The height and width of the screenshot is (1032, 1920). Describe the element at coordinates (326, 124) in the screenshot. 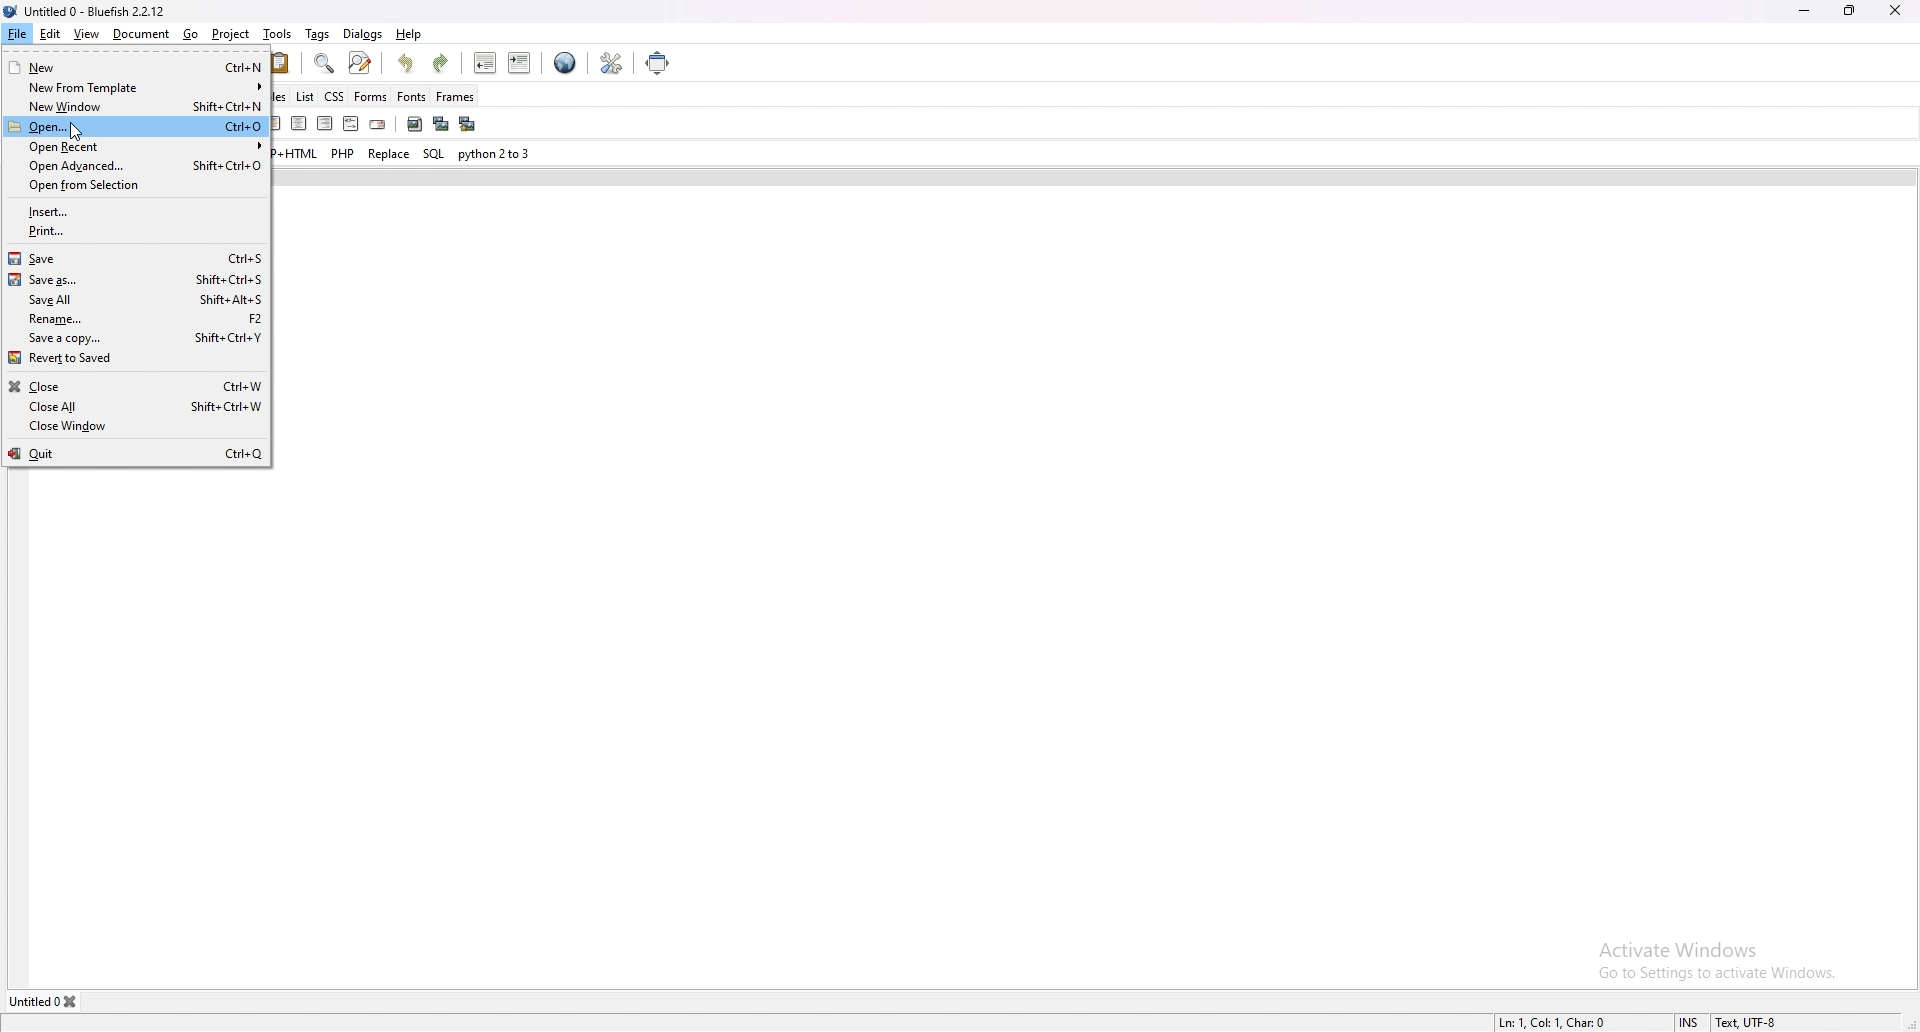

I see `right justify` at that location.